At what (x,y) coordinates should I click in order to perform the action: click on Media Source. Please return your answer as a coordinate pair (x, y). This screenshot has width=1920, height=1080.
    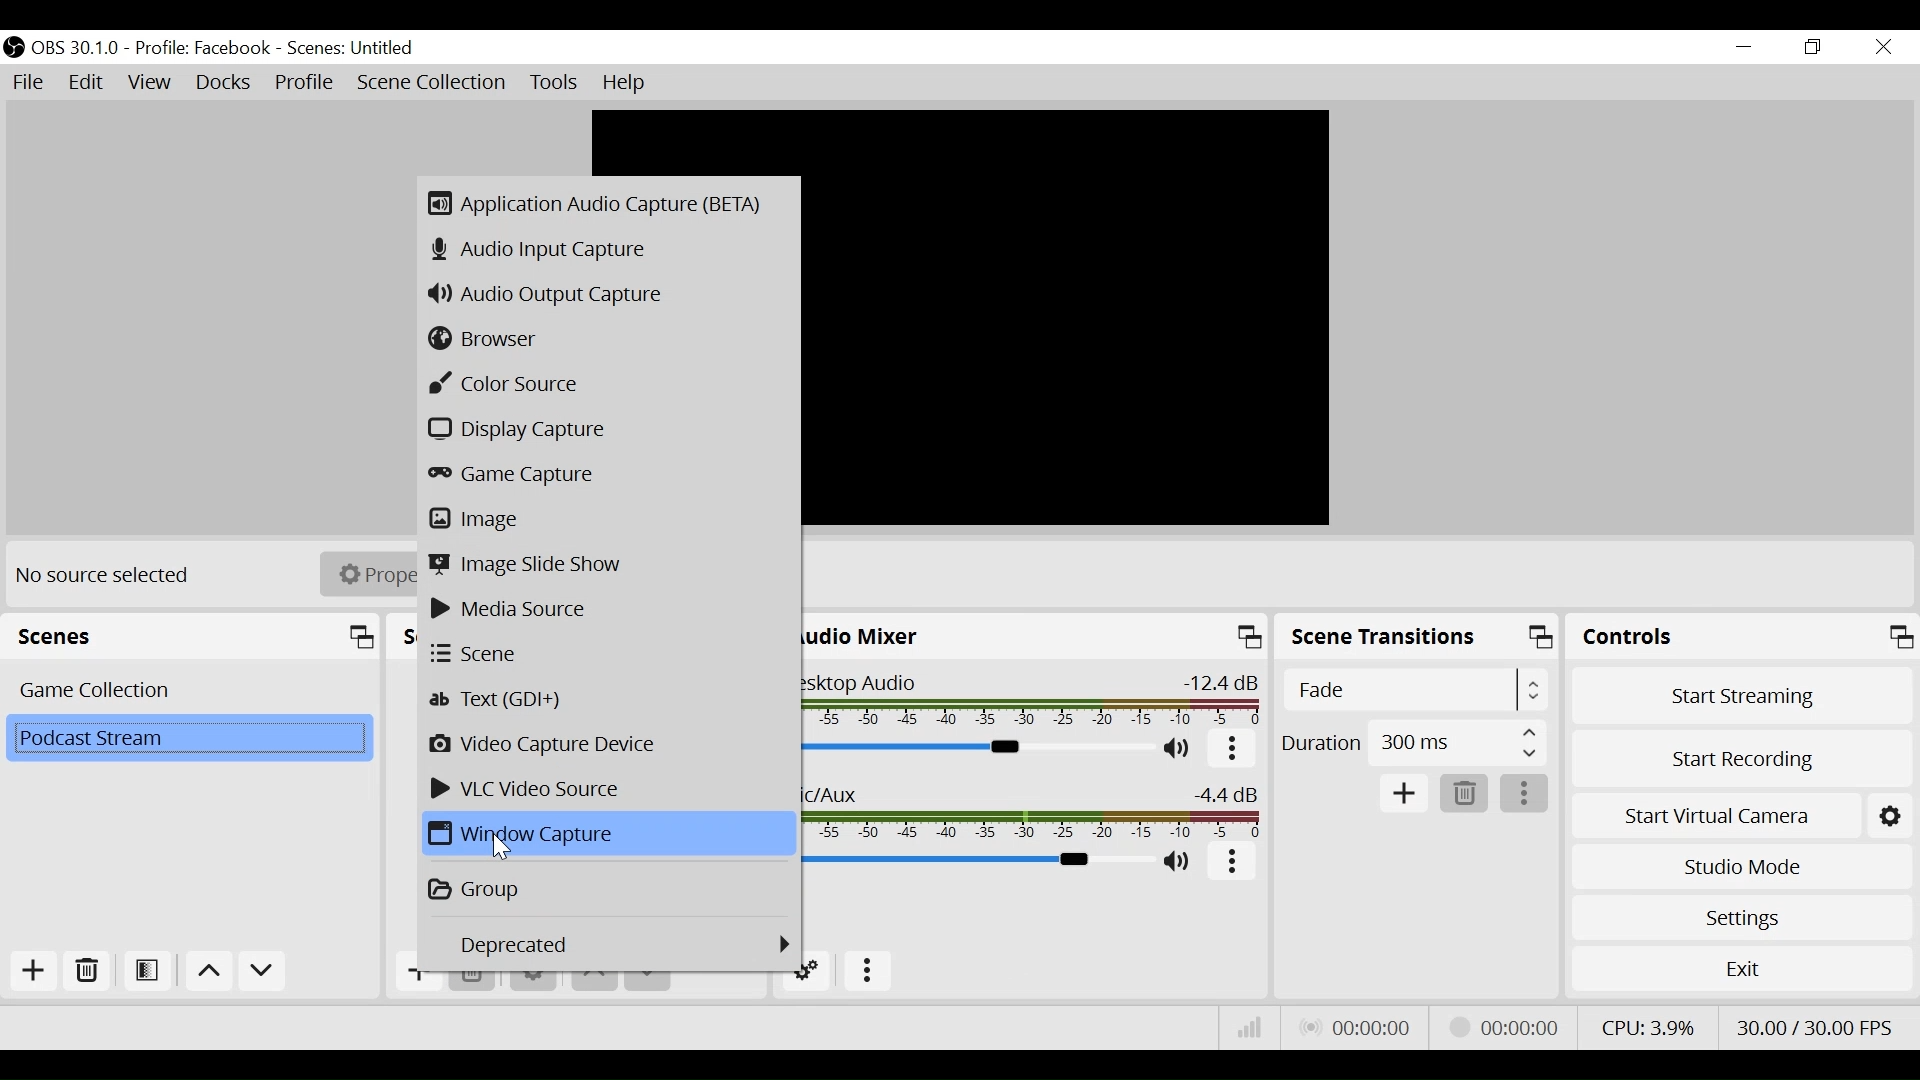
    Looking at the image, I should click on (610, 609).